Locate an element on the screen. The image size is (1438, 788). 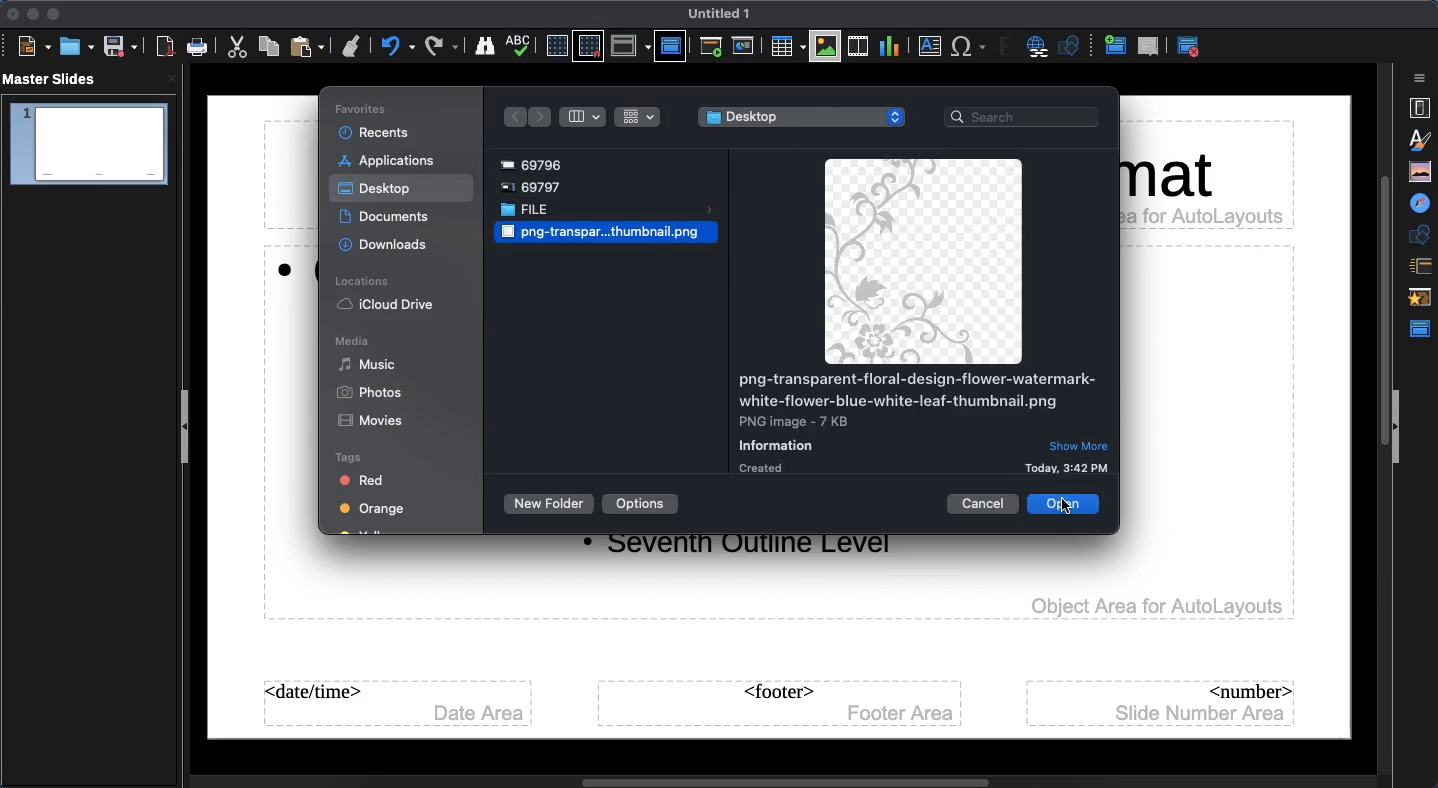
show more is located at coordinates (1079, 444).